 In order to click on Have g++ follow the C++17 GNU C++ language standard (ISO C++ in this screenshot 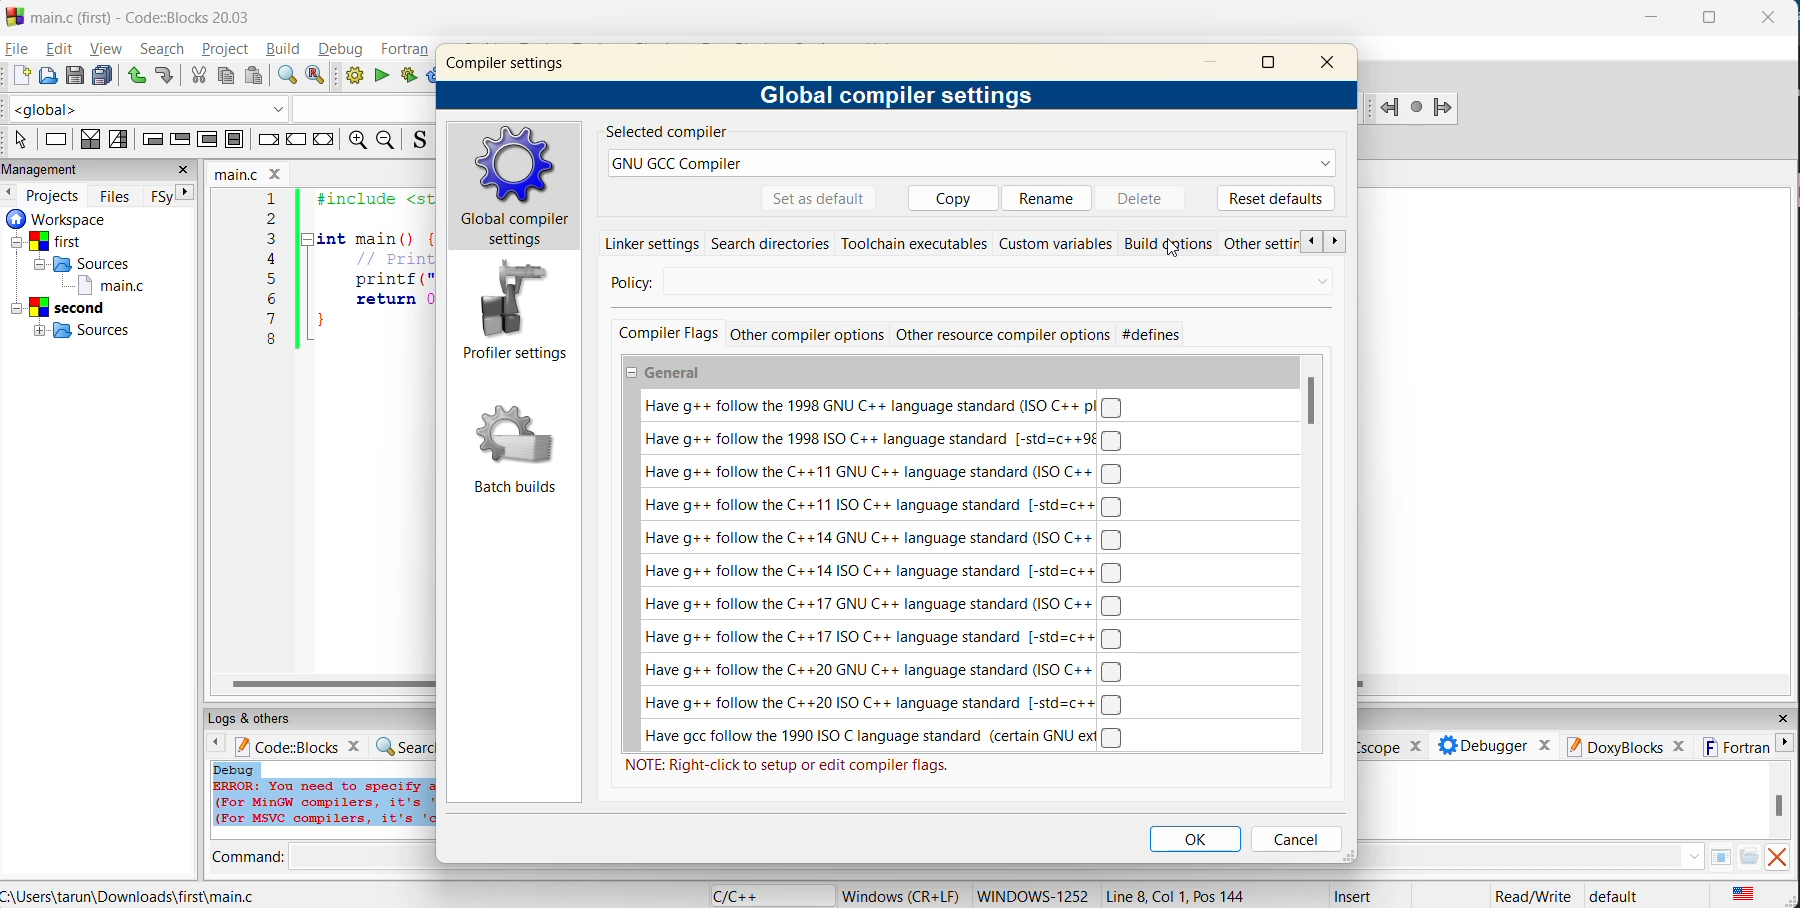, I will do `click(885, 603)`.